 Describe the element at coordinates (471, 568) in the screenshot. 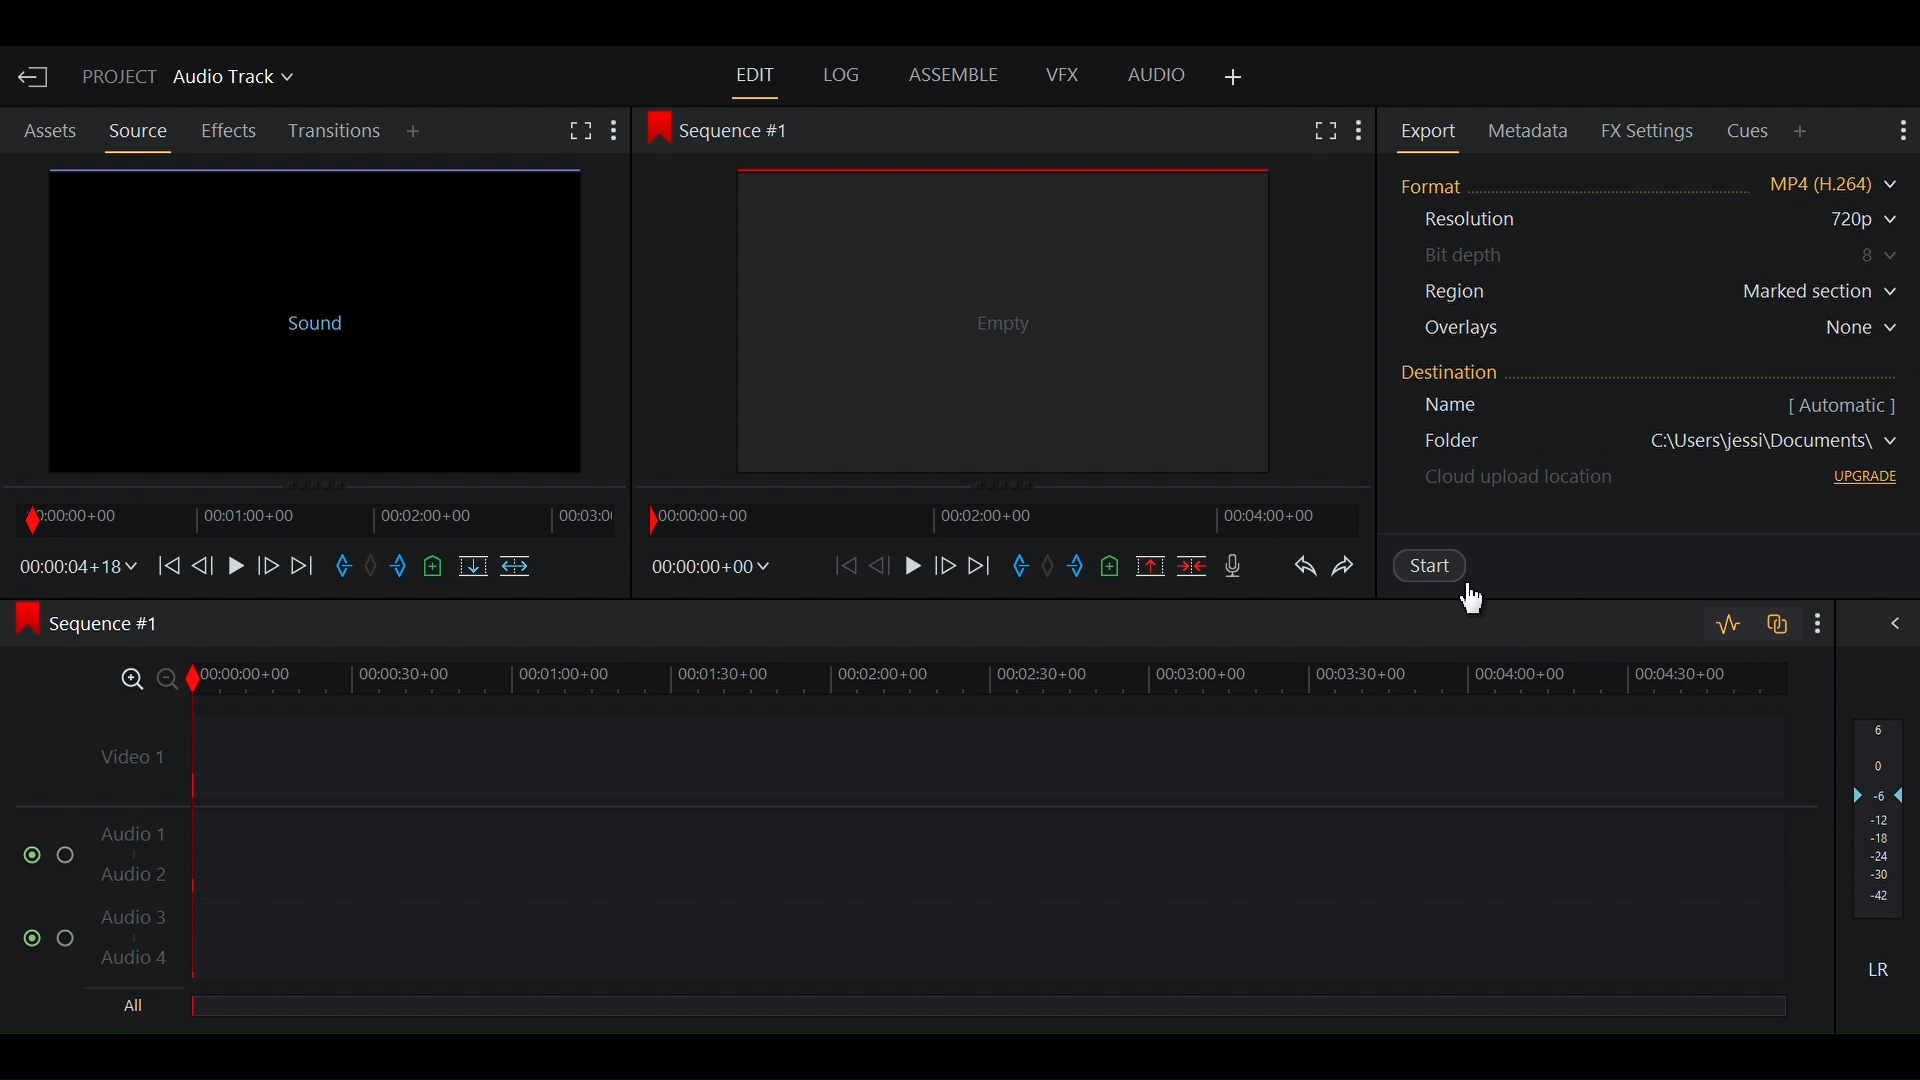

I see `Replace into the target sequence` at that location.